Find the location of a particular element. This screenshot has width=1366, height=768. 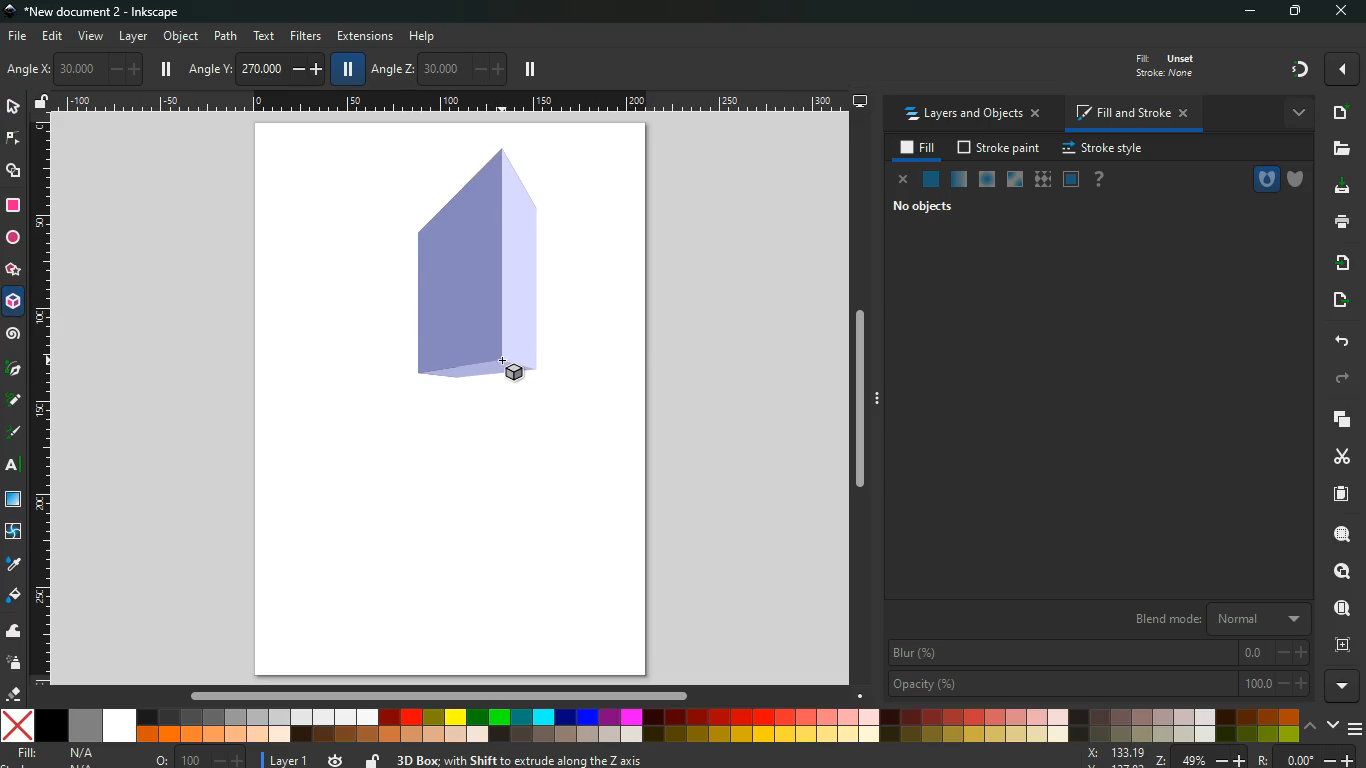

desktop is located at coordinates (861, 101).